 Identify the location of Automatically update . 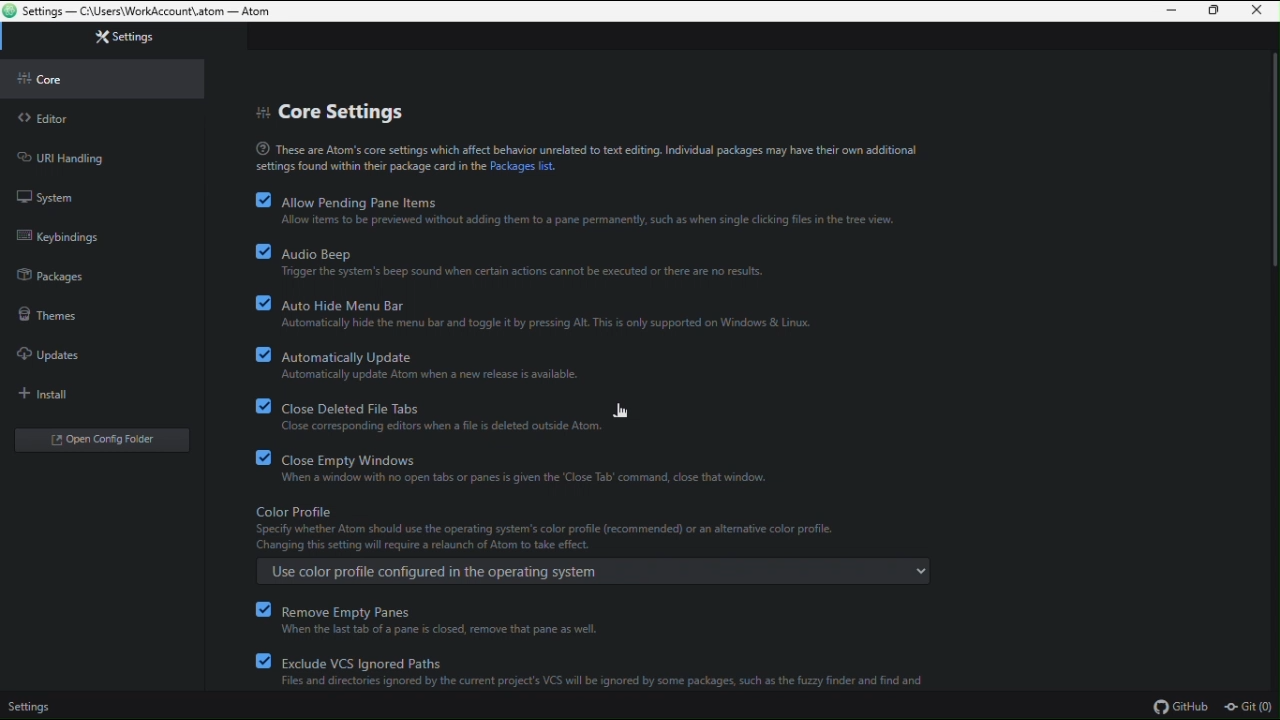
(450, 364).